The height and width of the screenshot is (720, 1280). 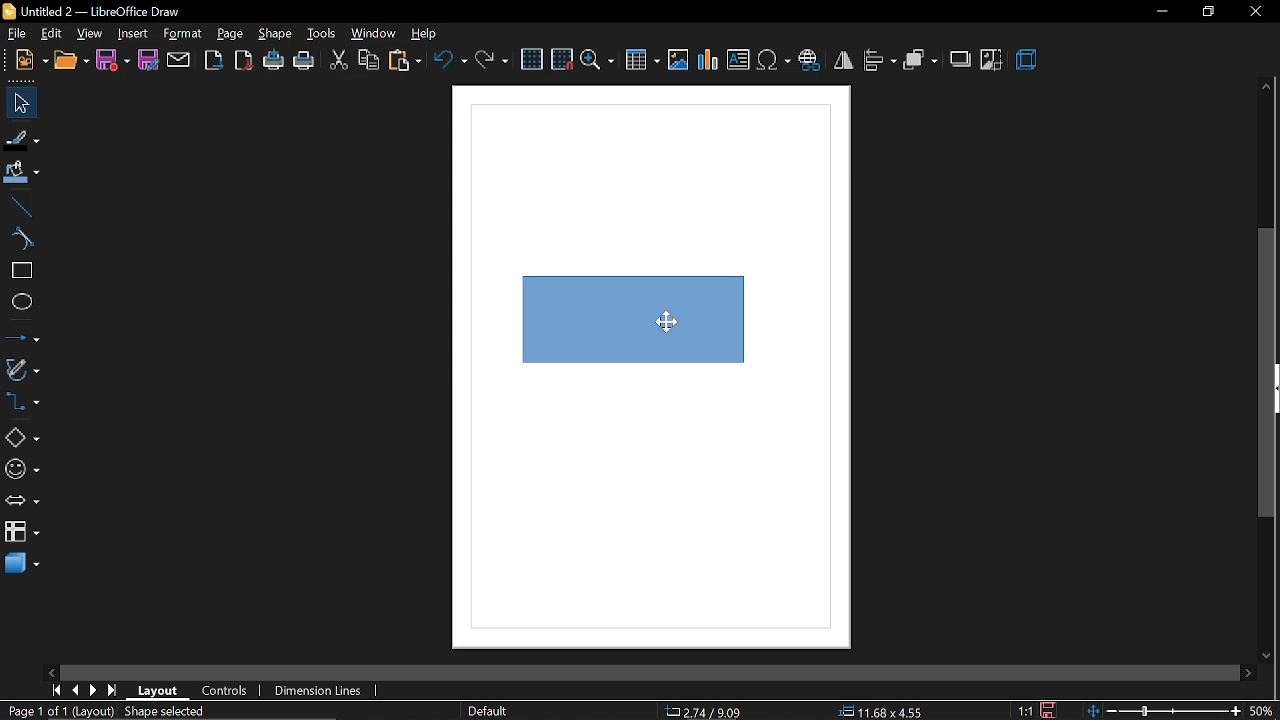 What do you see at coordinates (989, 61) in the screenshot?
I see `crop` at bounding box center [989, 61].